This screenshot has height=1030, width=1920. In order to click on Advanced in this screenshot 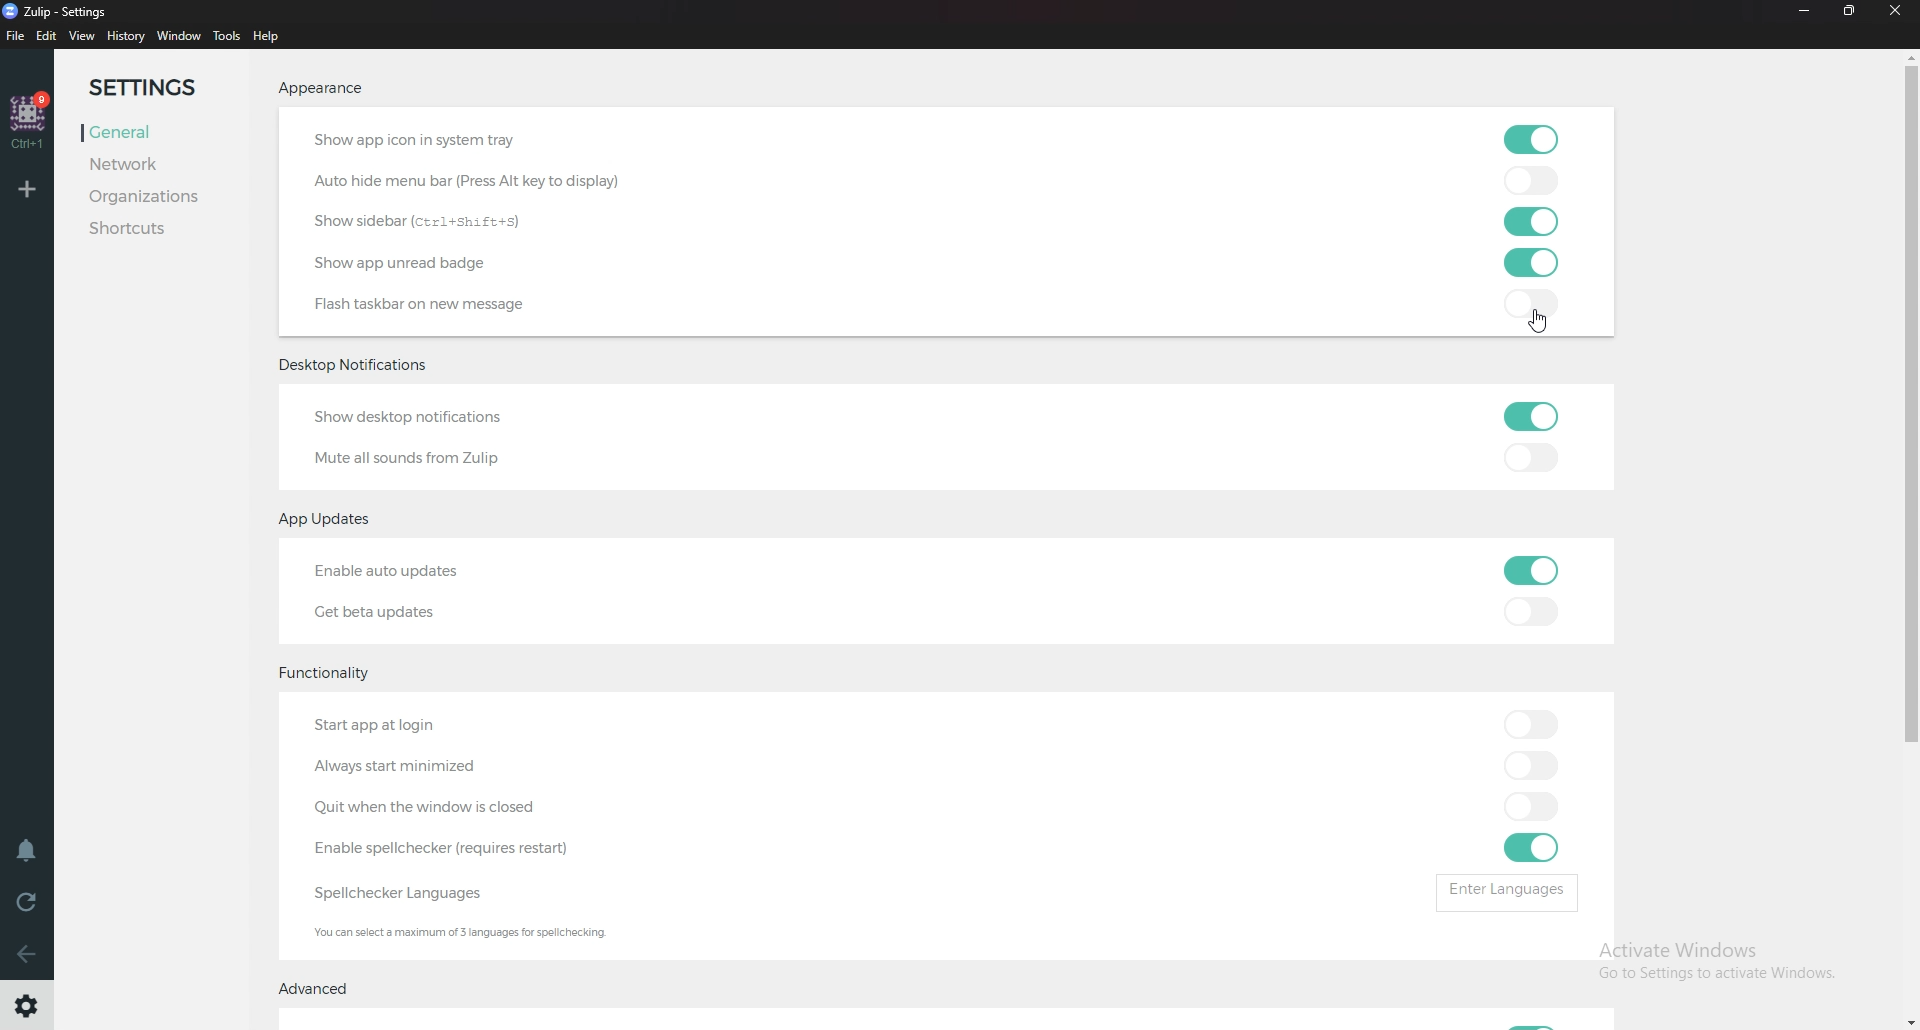, I will do `click(320, 989)`.